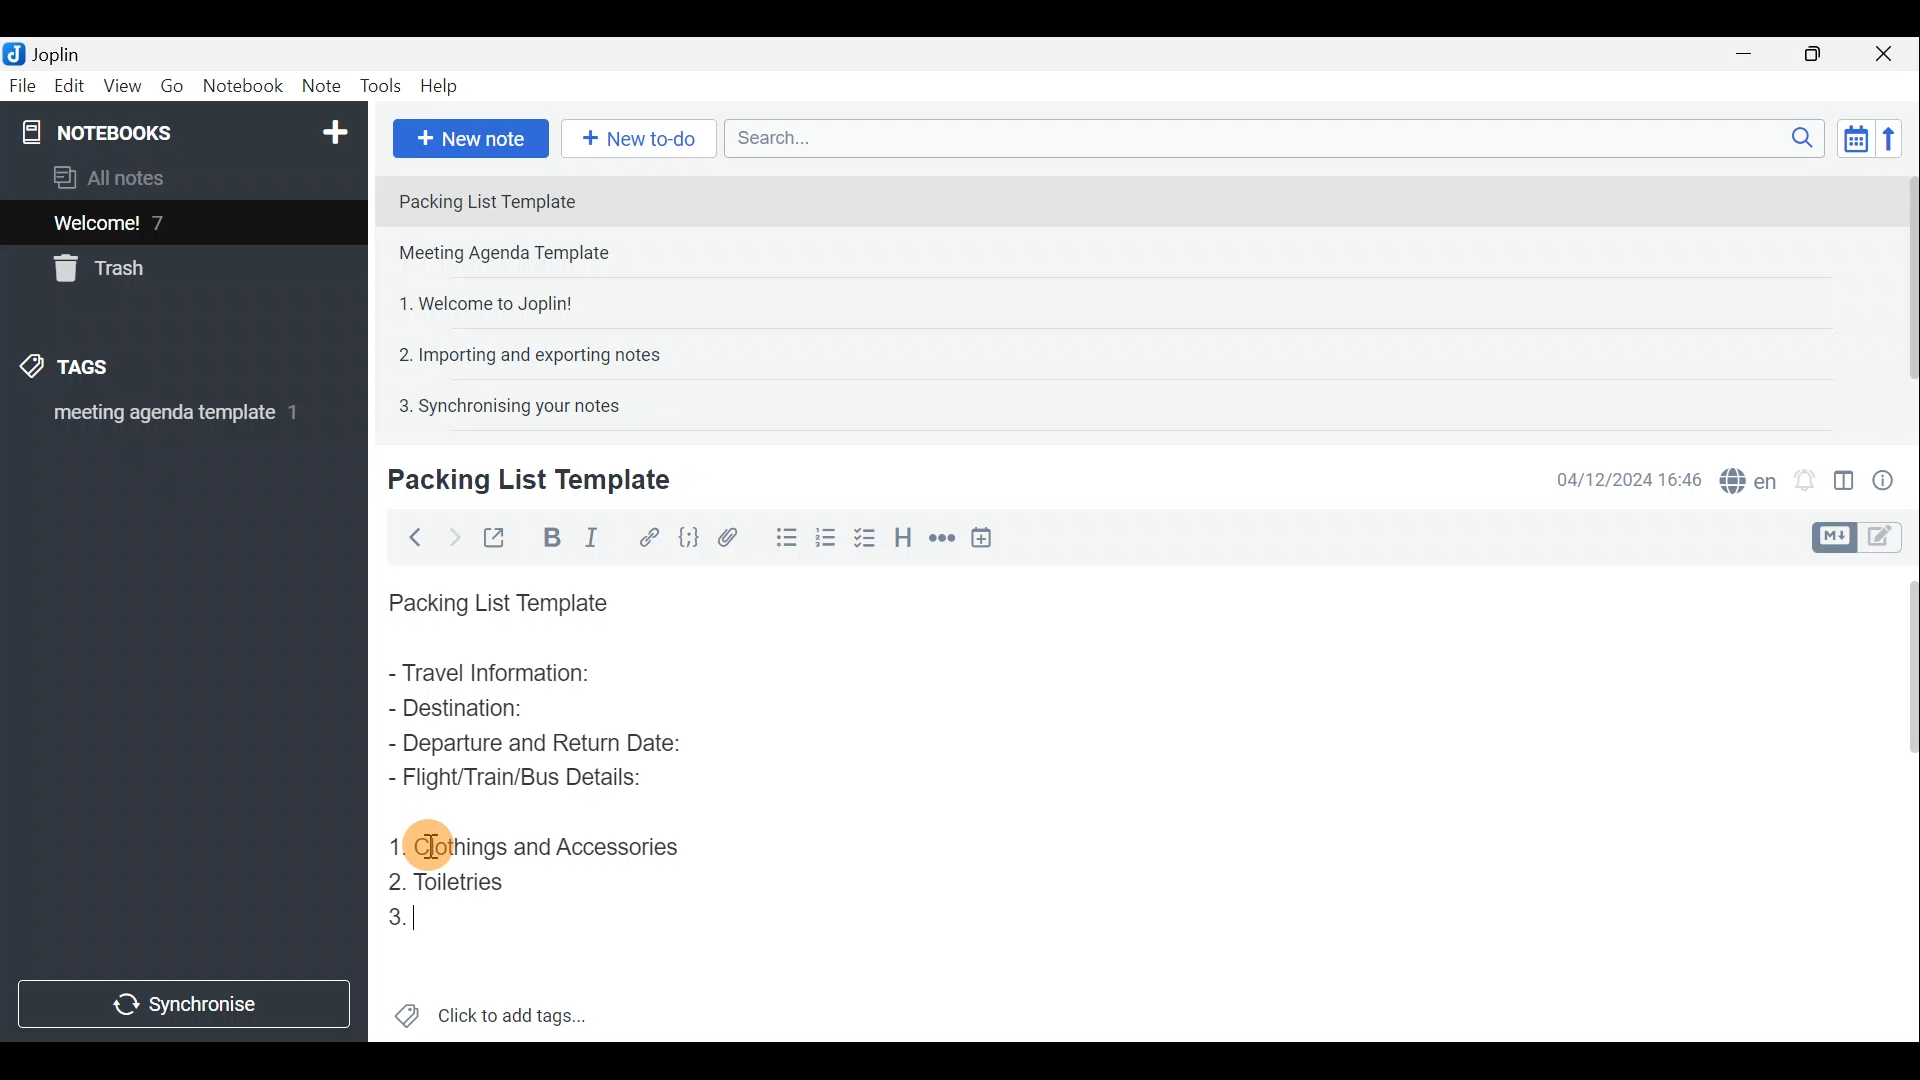 The width and height of the screenshot is (1920, 1080). Describe the element at coordinates (1890, 477) in the screenshot. I see `Note properties` at that location.